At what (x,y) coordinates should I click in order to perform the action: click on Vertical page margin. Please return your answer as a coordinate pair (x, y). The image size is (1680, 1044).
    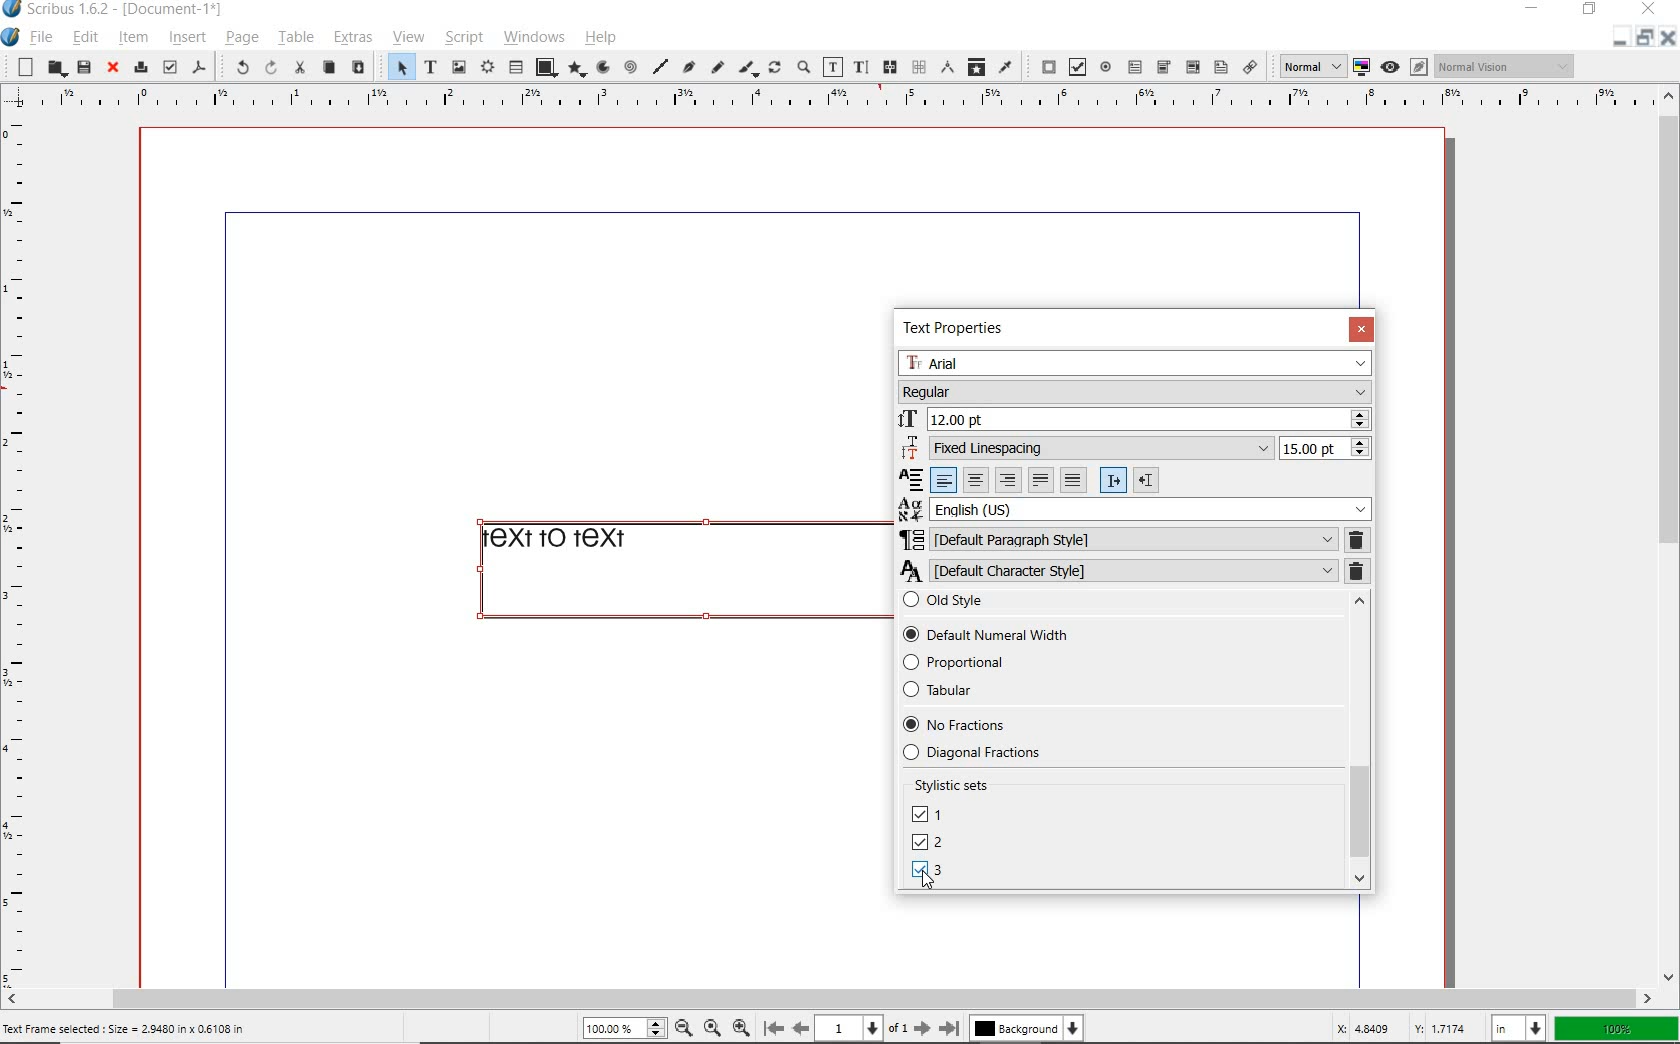
    Looking at the image, I should click on (821, 100).